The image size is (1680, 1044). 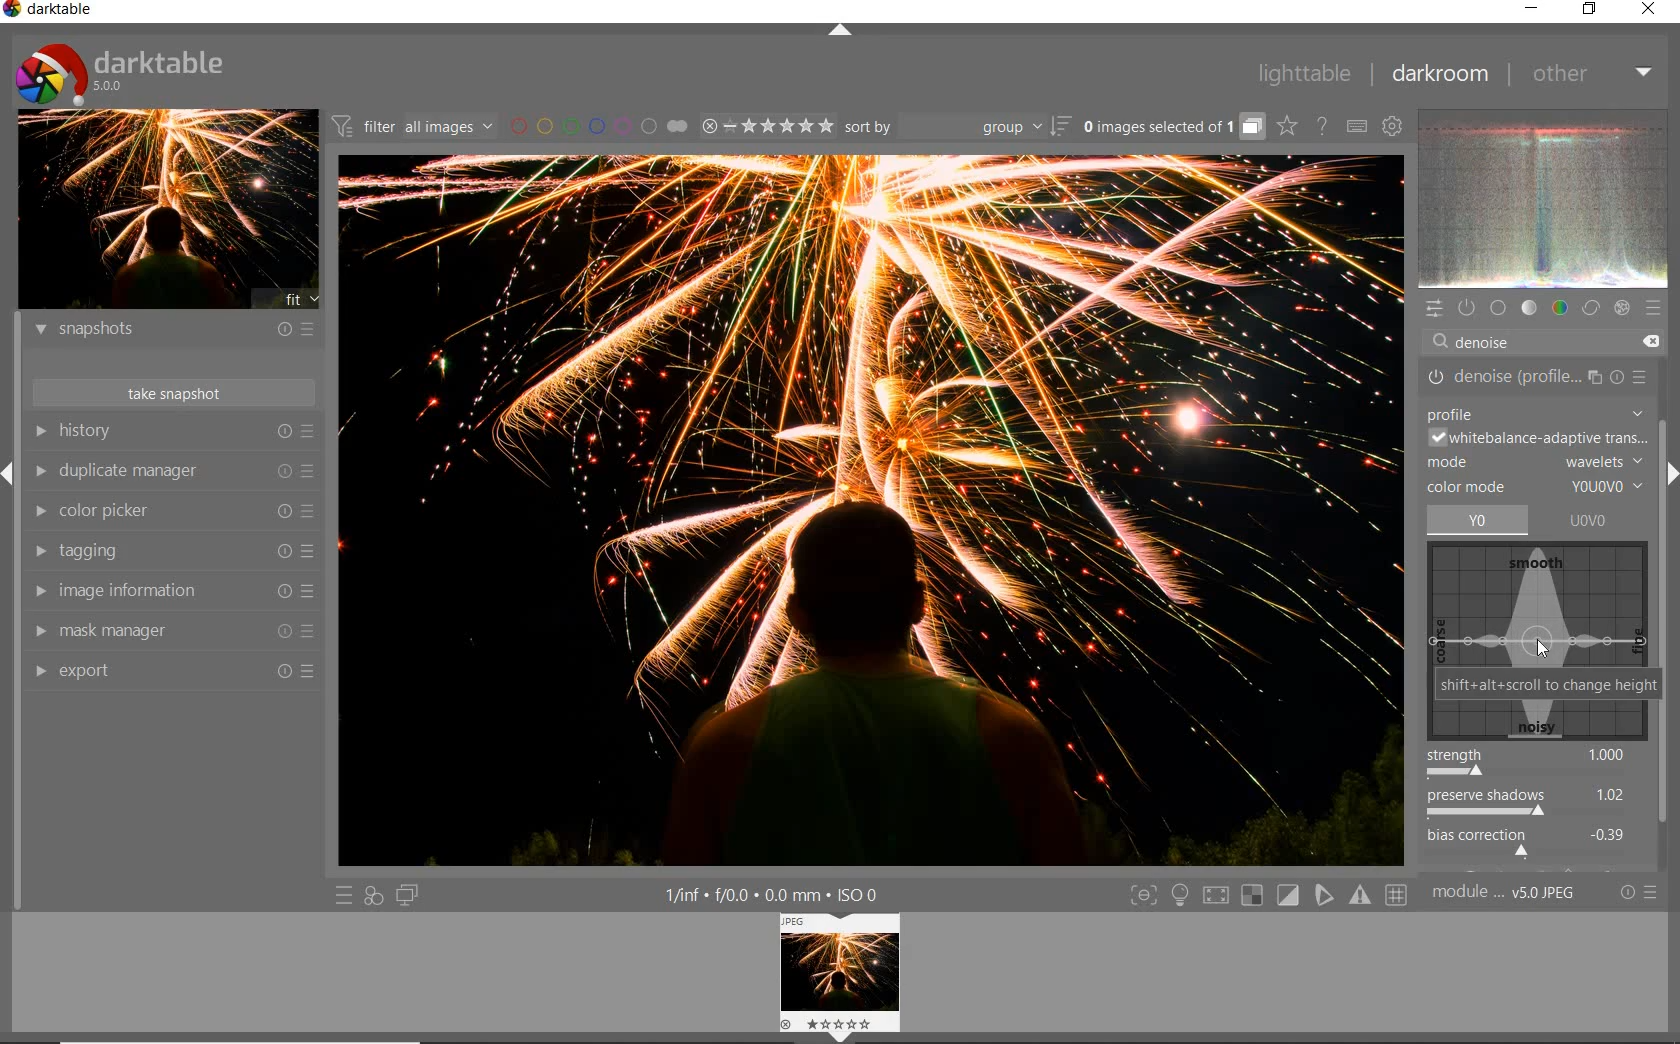 I want to click on image information, so click(x=173, y=590).